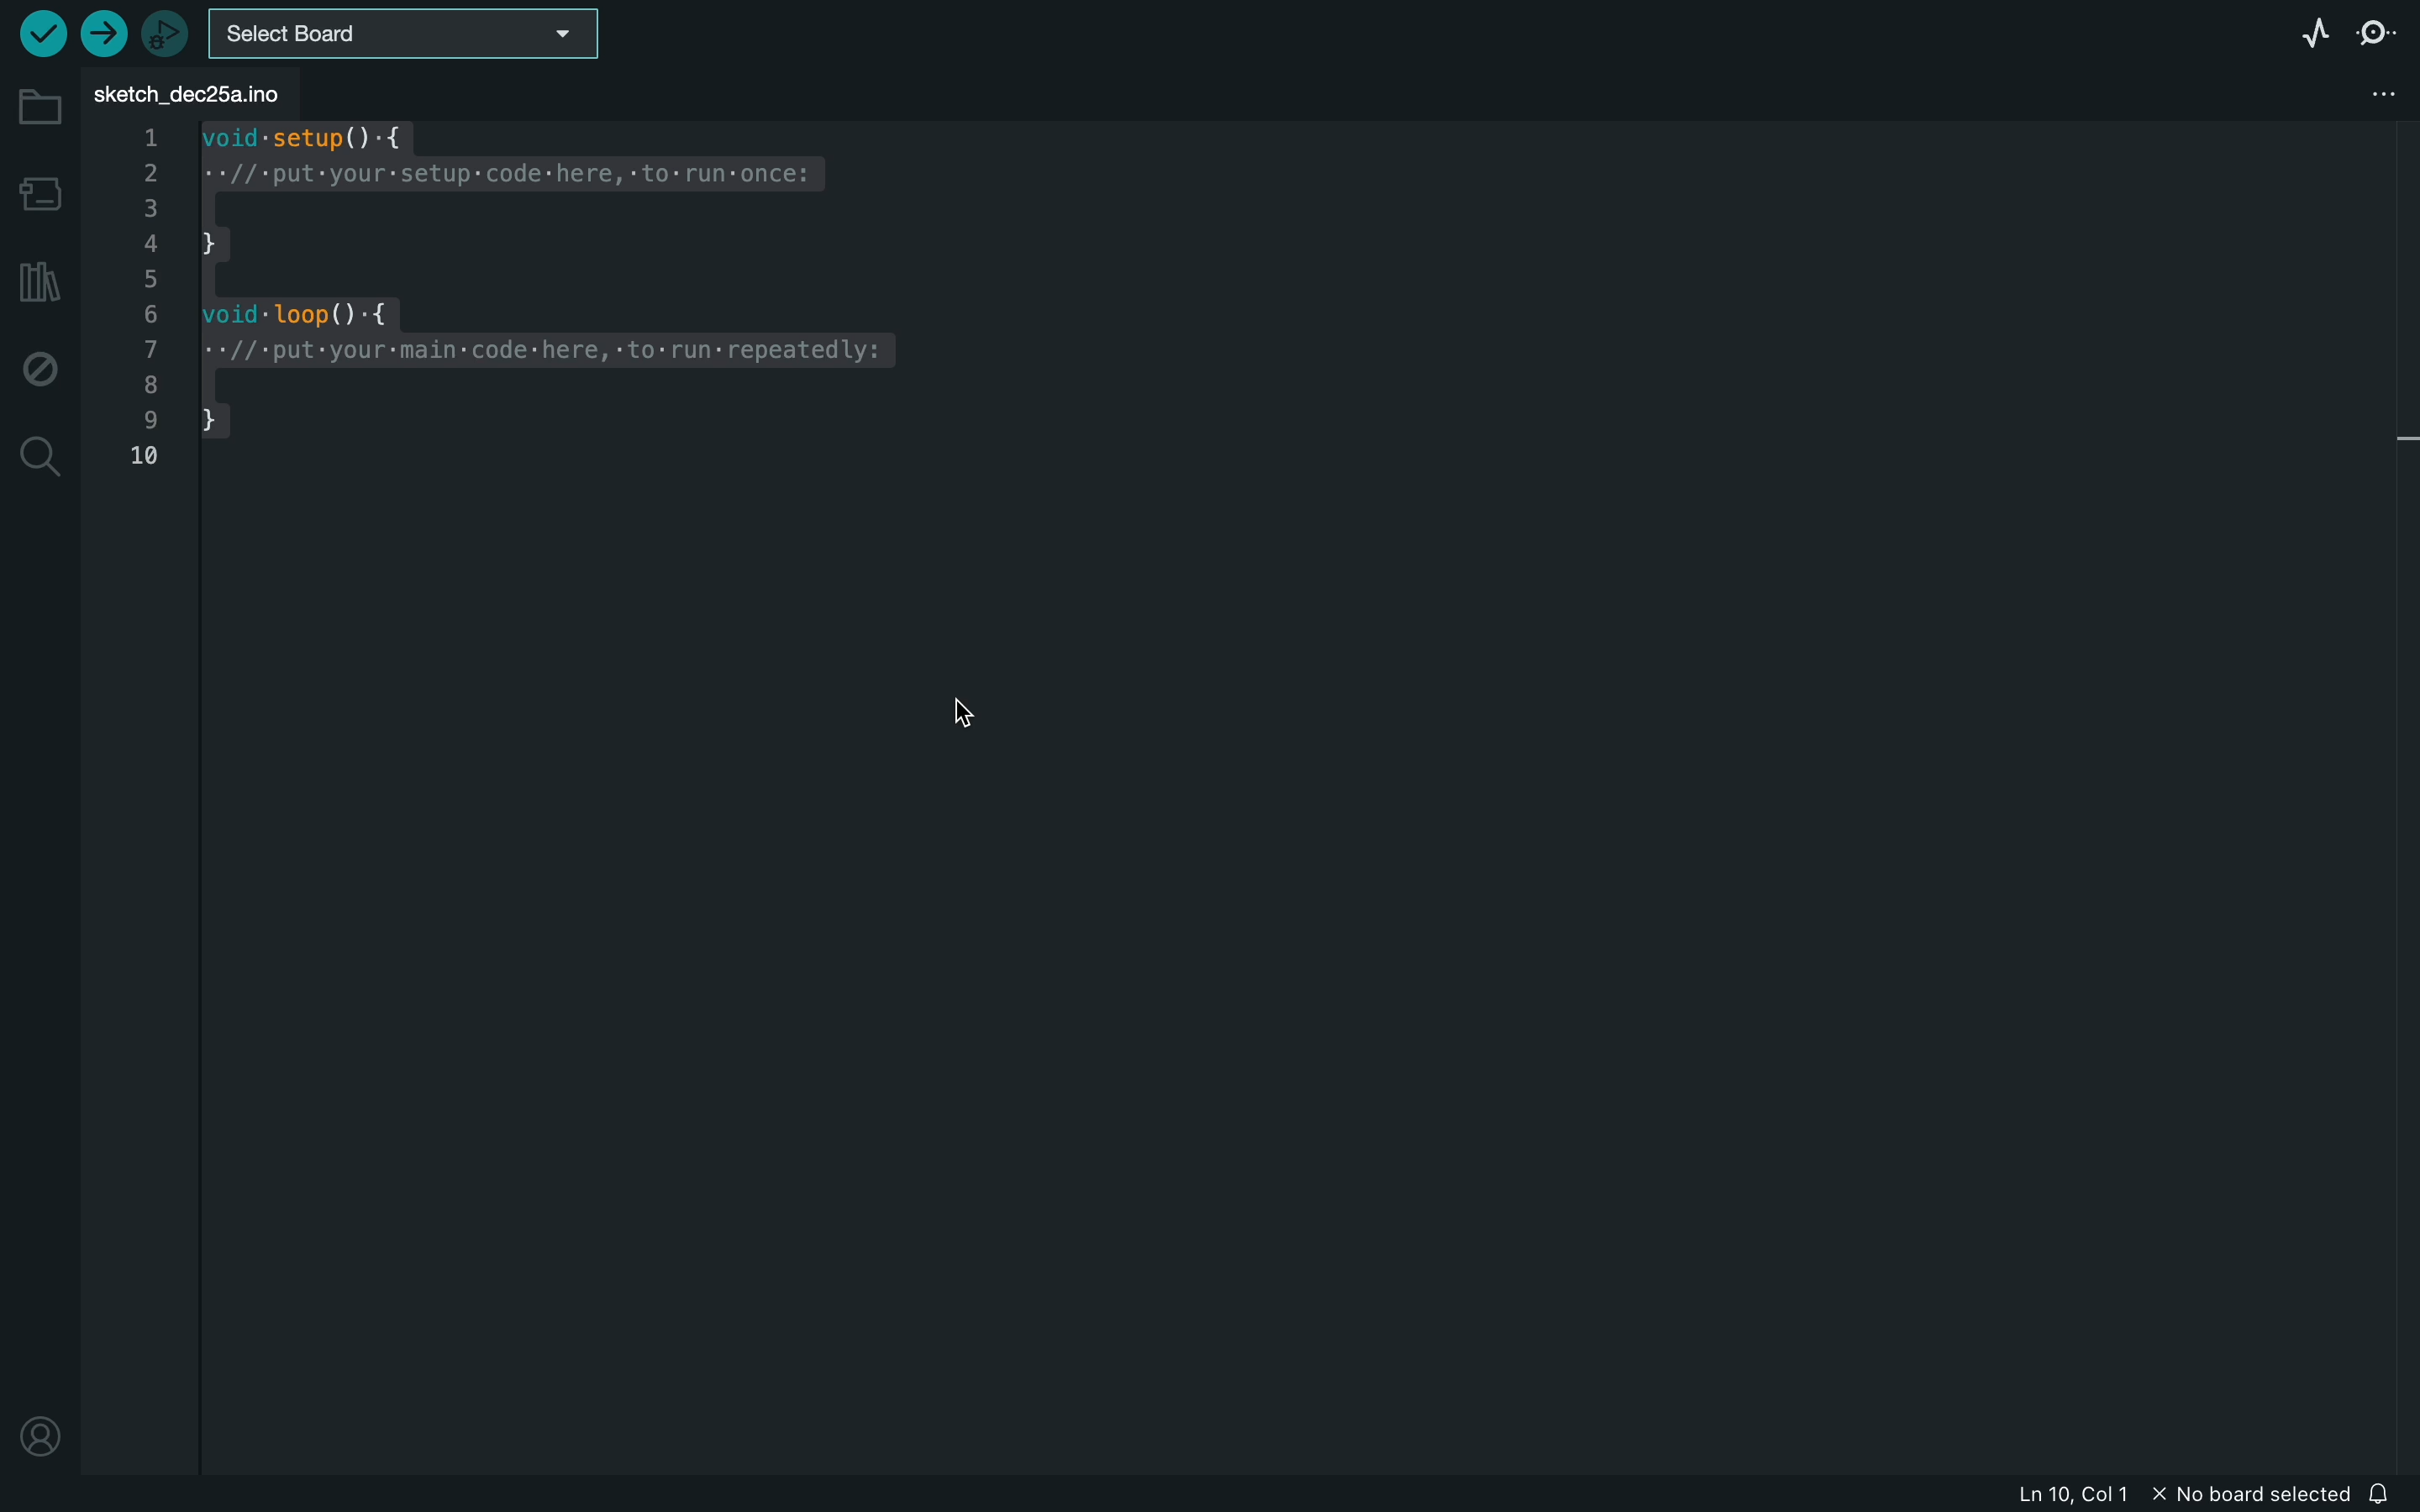  I want to click on debugger, so click(165, 33).